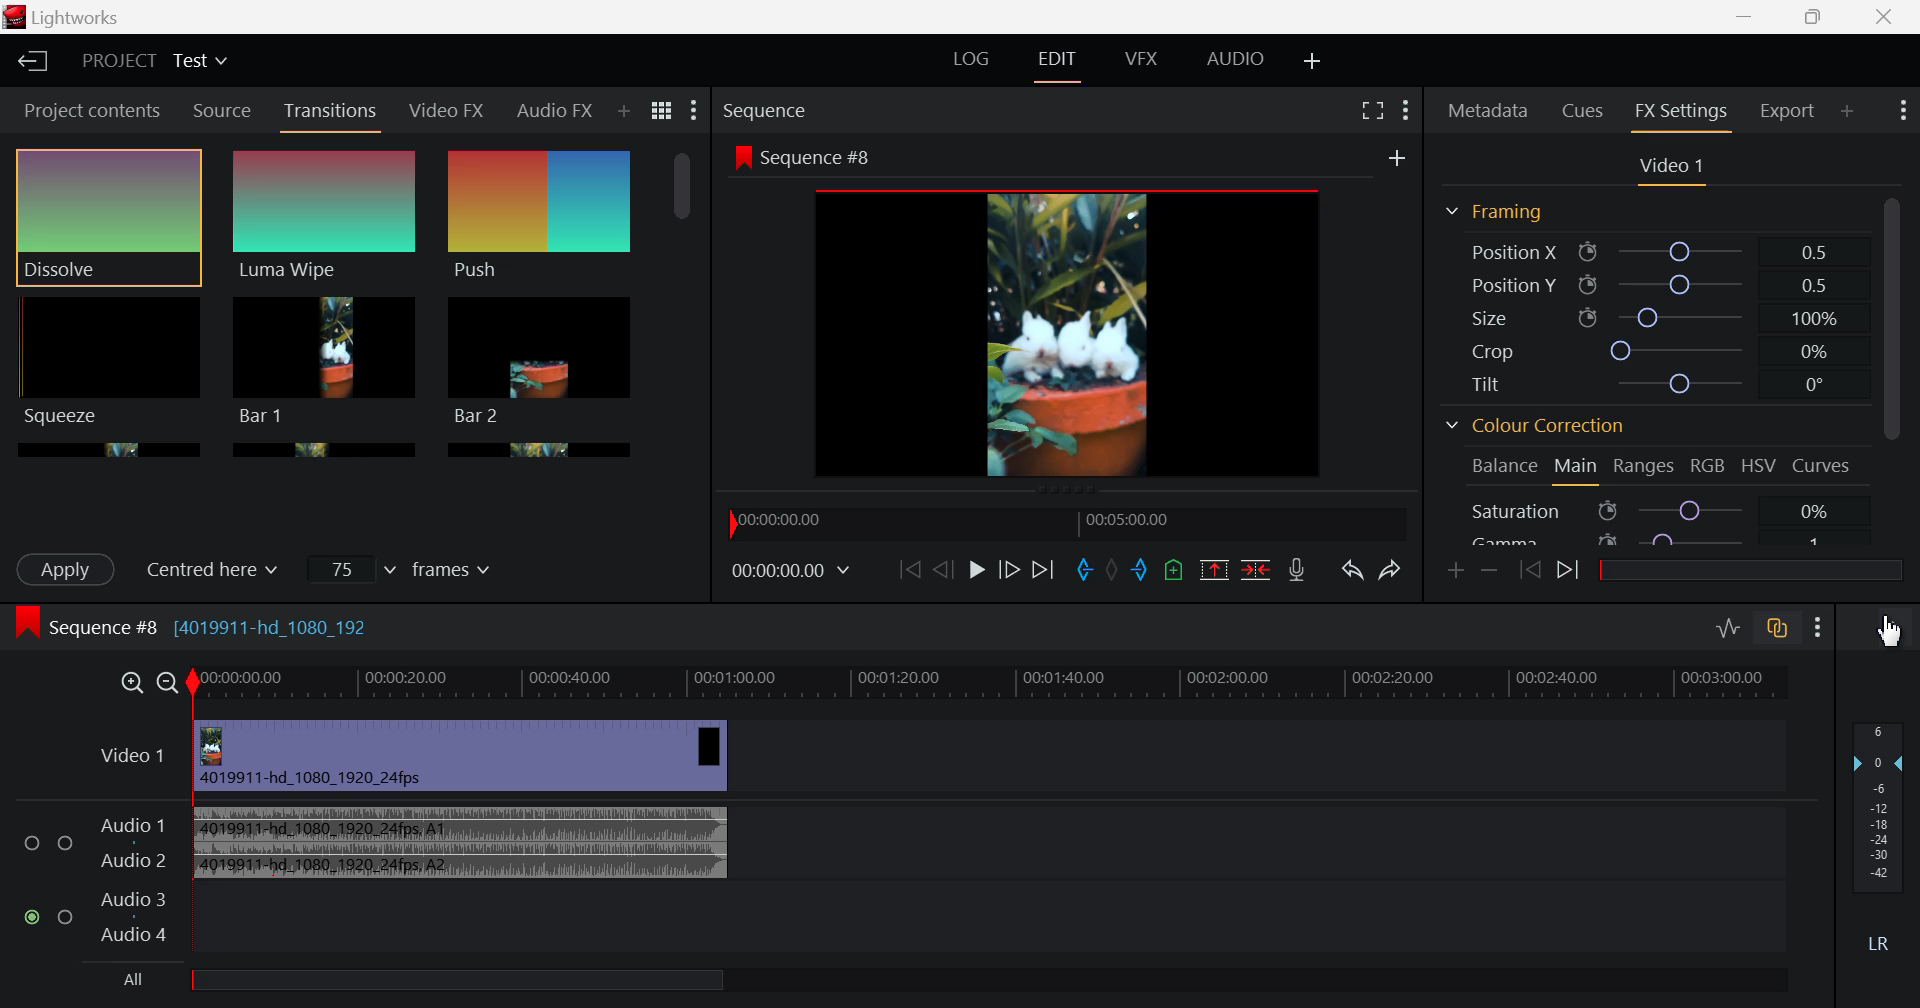 The width and height of the screenshot is (1920, 1008). What do you see at coordinates (1502, 467) in the screenshot?
I see `Balance` at bounding box center [1502, 467].